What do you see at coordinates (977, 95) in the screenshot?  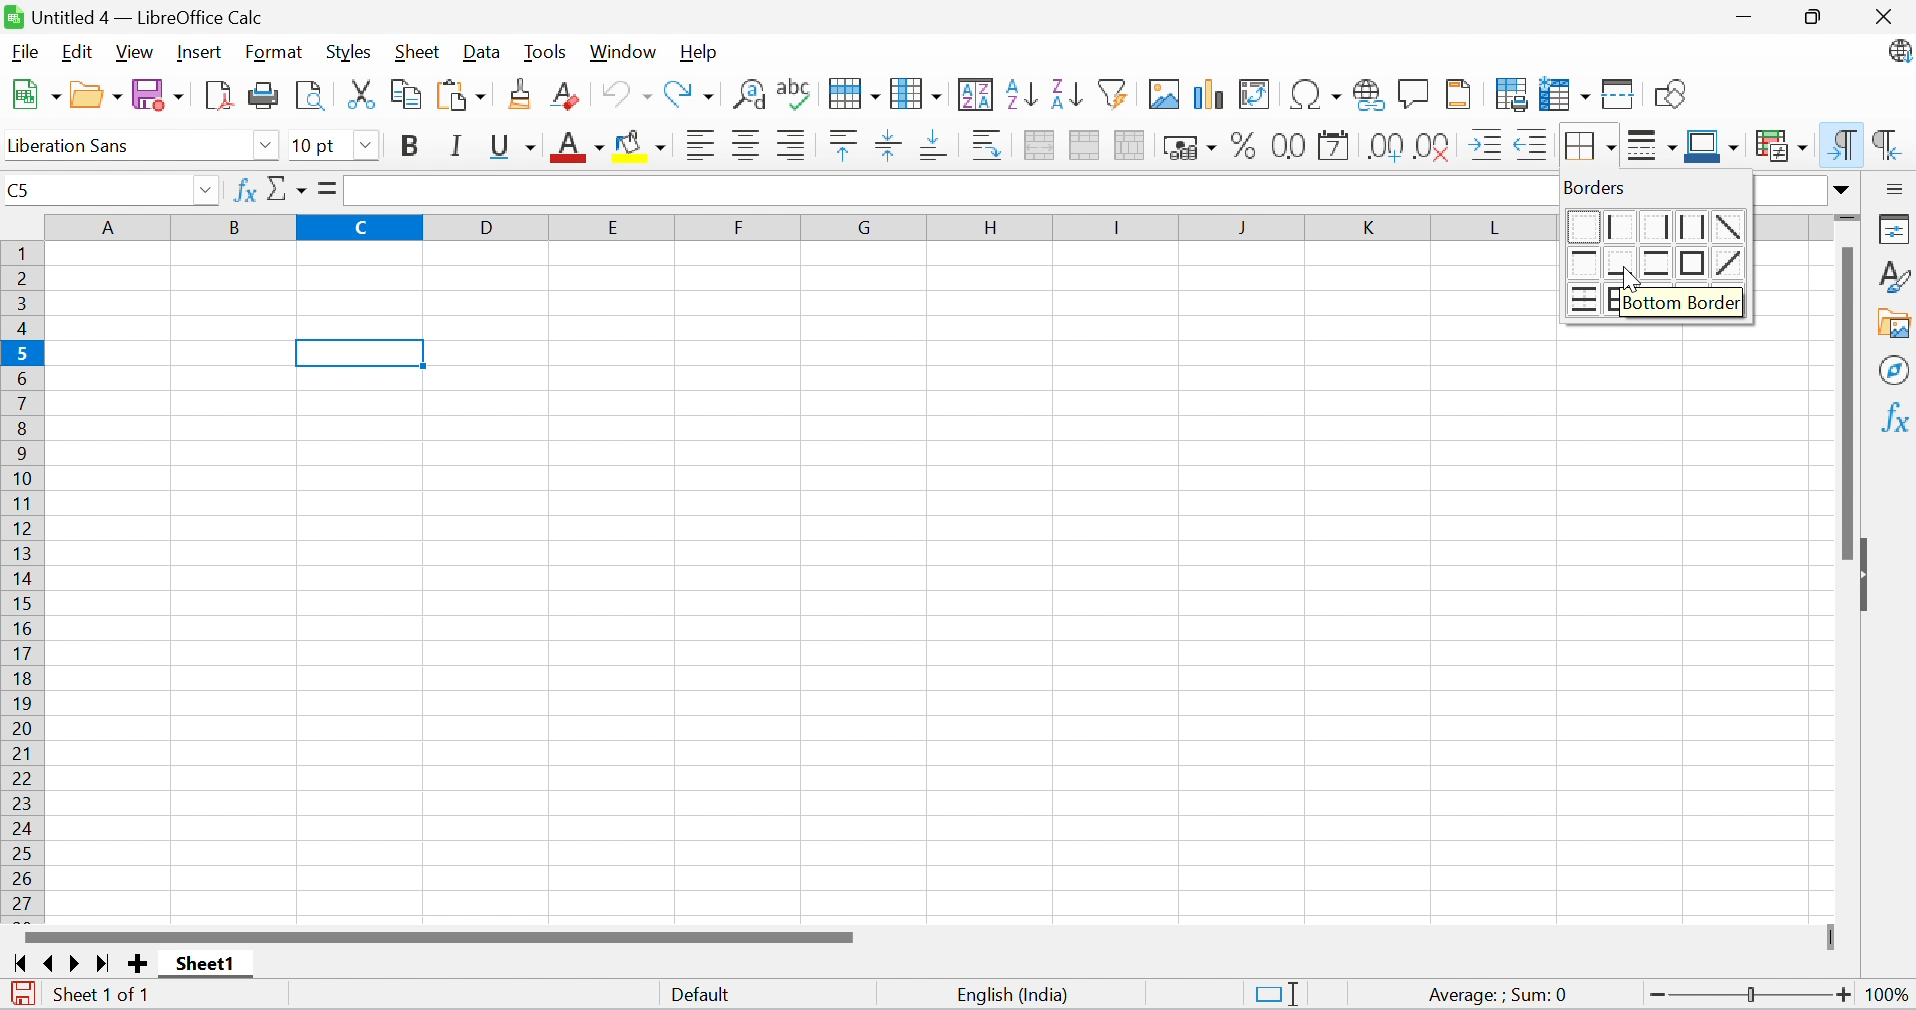 I see `Sort` at bounding box center [977, 95].